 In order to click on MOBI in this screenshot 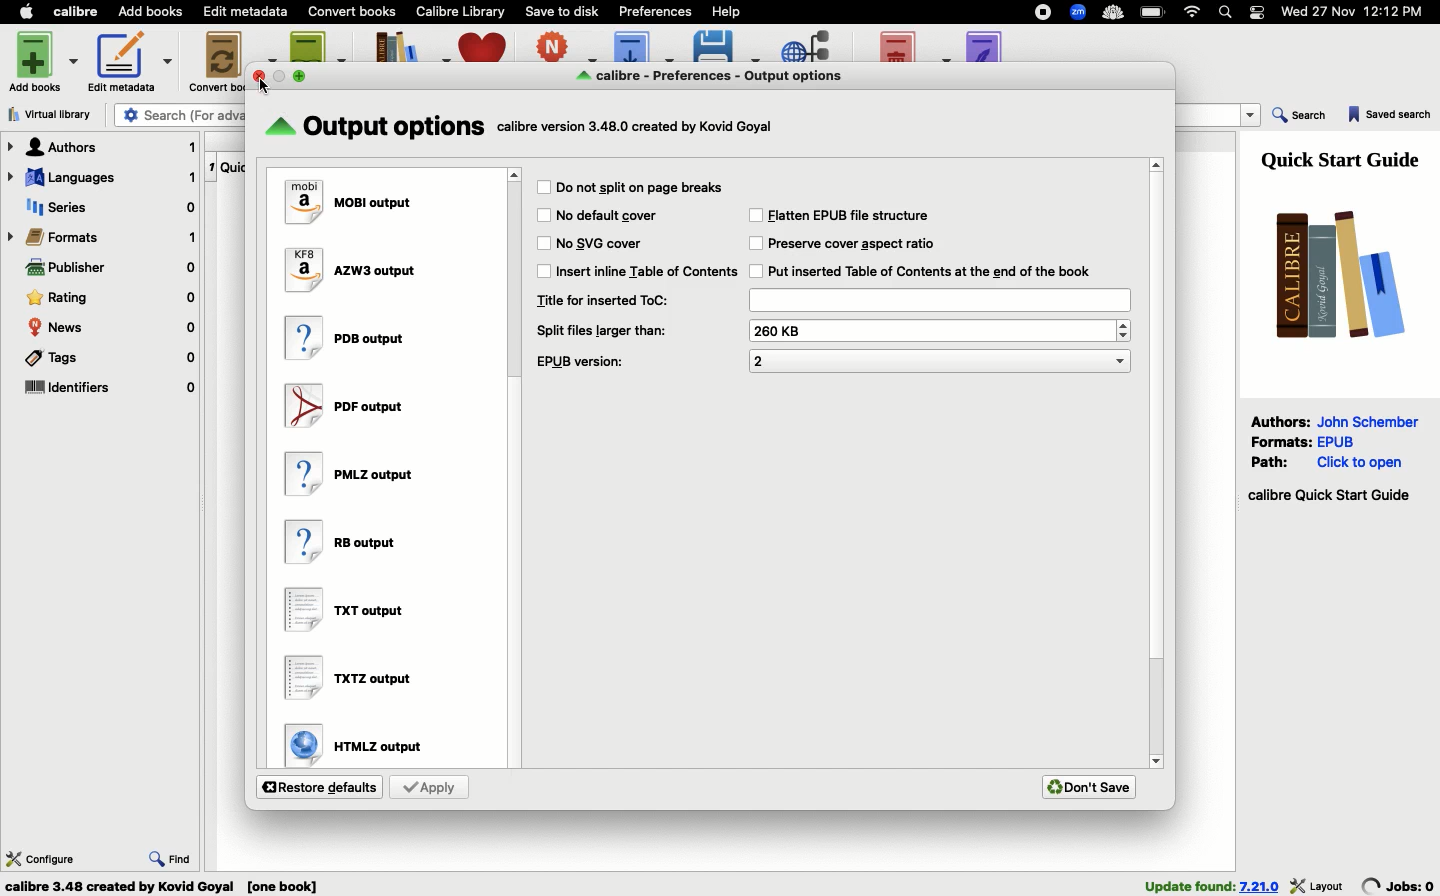, I will do `click(349, 201)`.